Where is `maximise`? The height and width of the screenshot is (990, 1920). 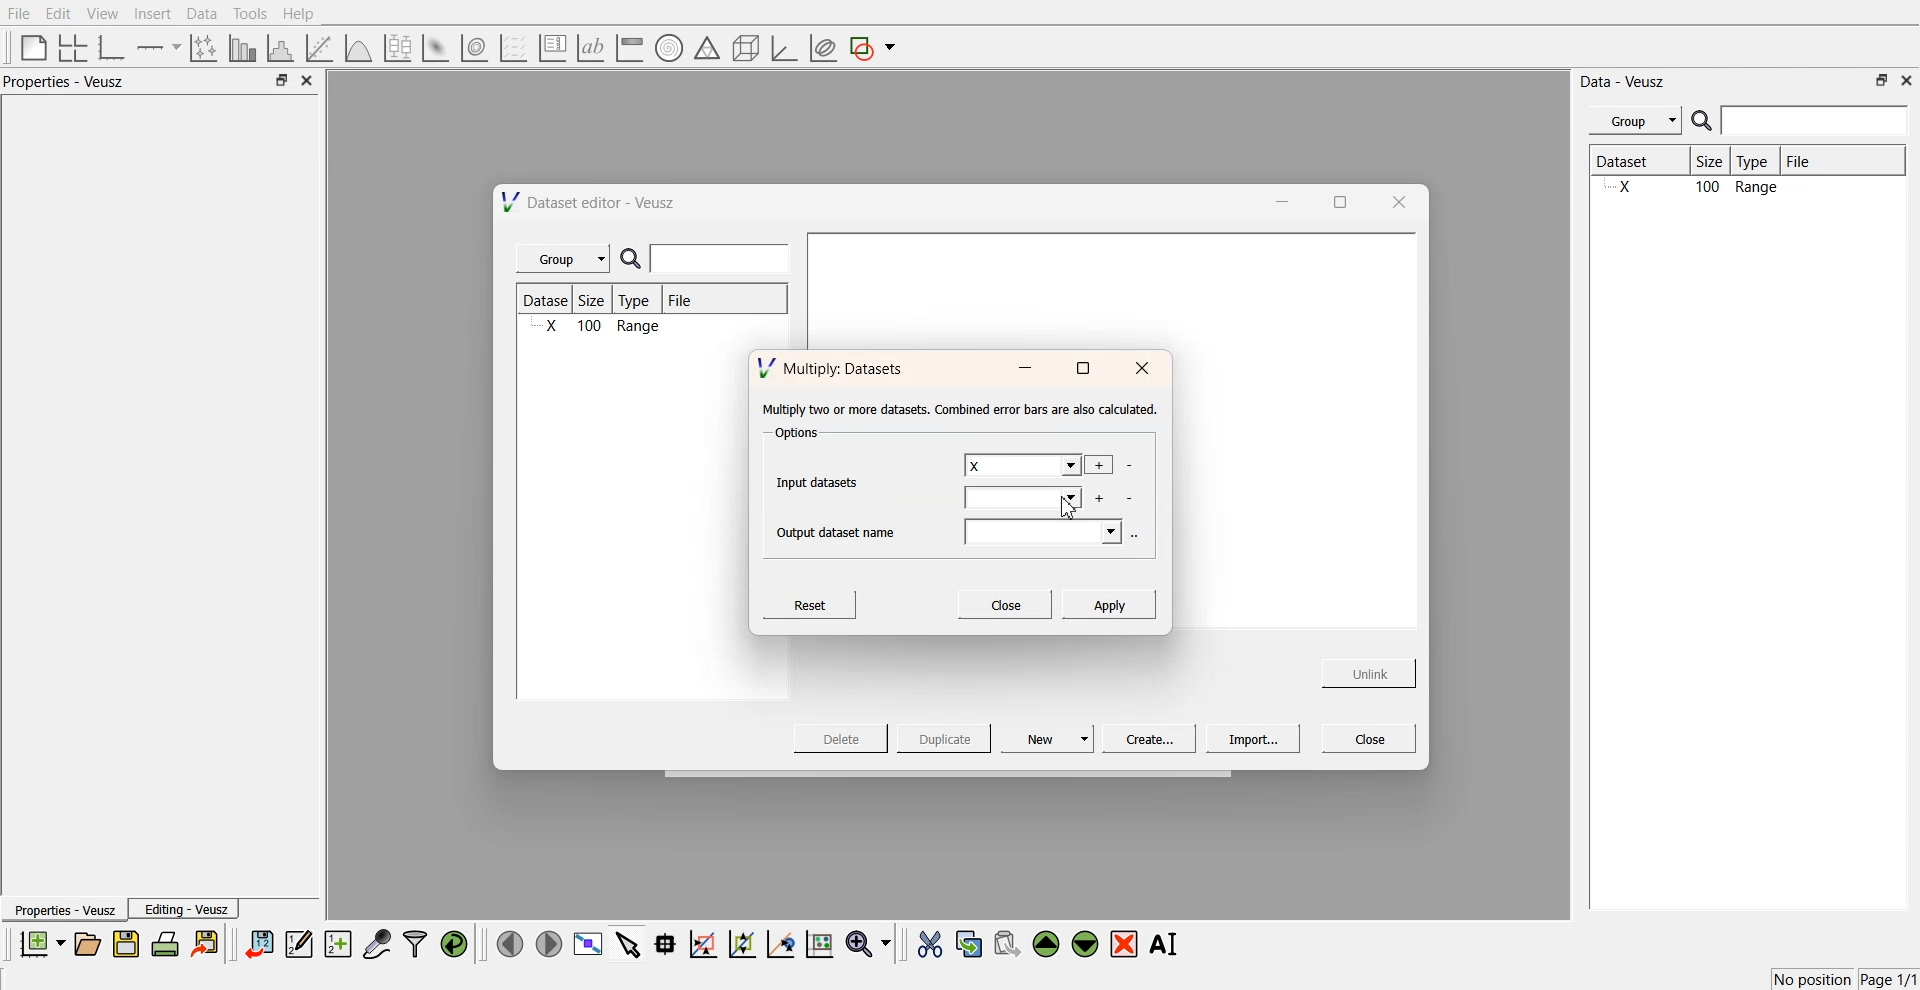
maximise is located at coordinates (1082, 369).